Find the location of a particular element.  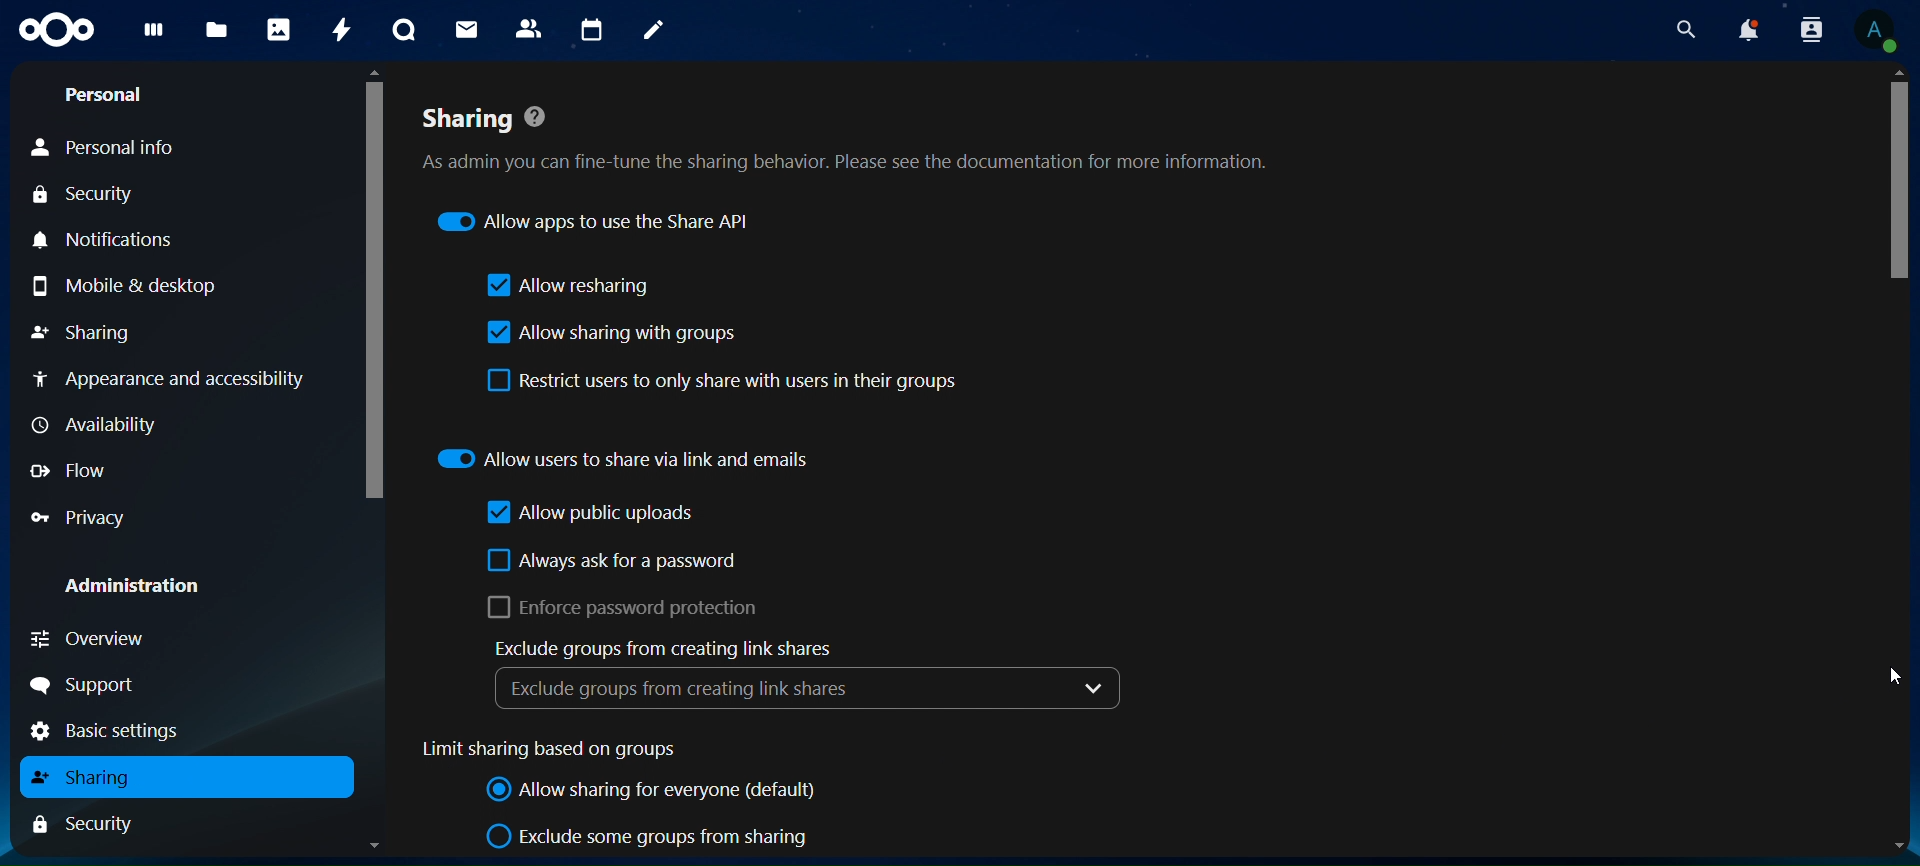

calendar is located at coordinates (590, 28).